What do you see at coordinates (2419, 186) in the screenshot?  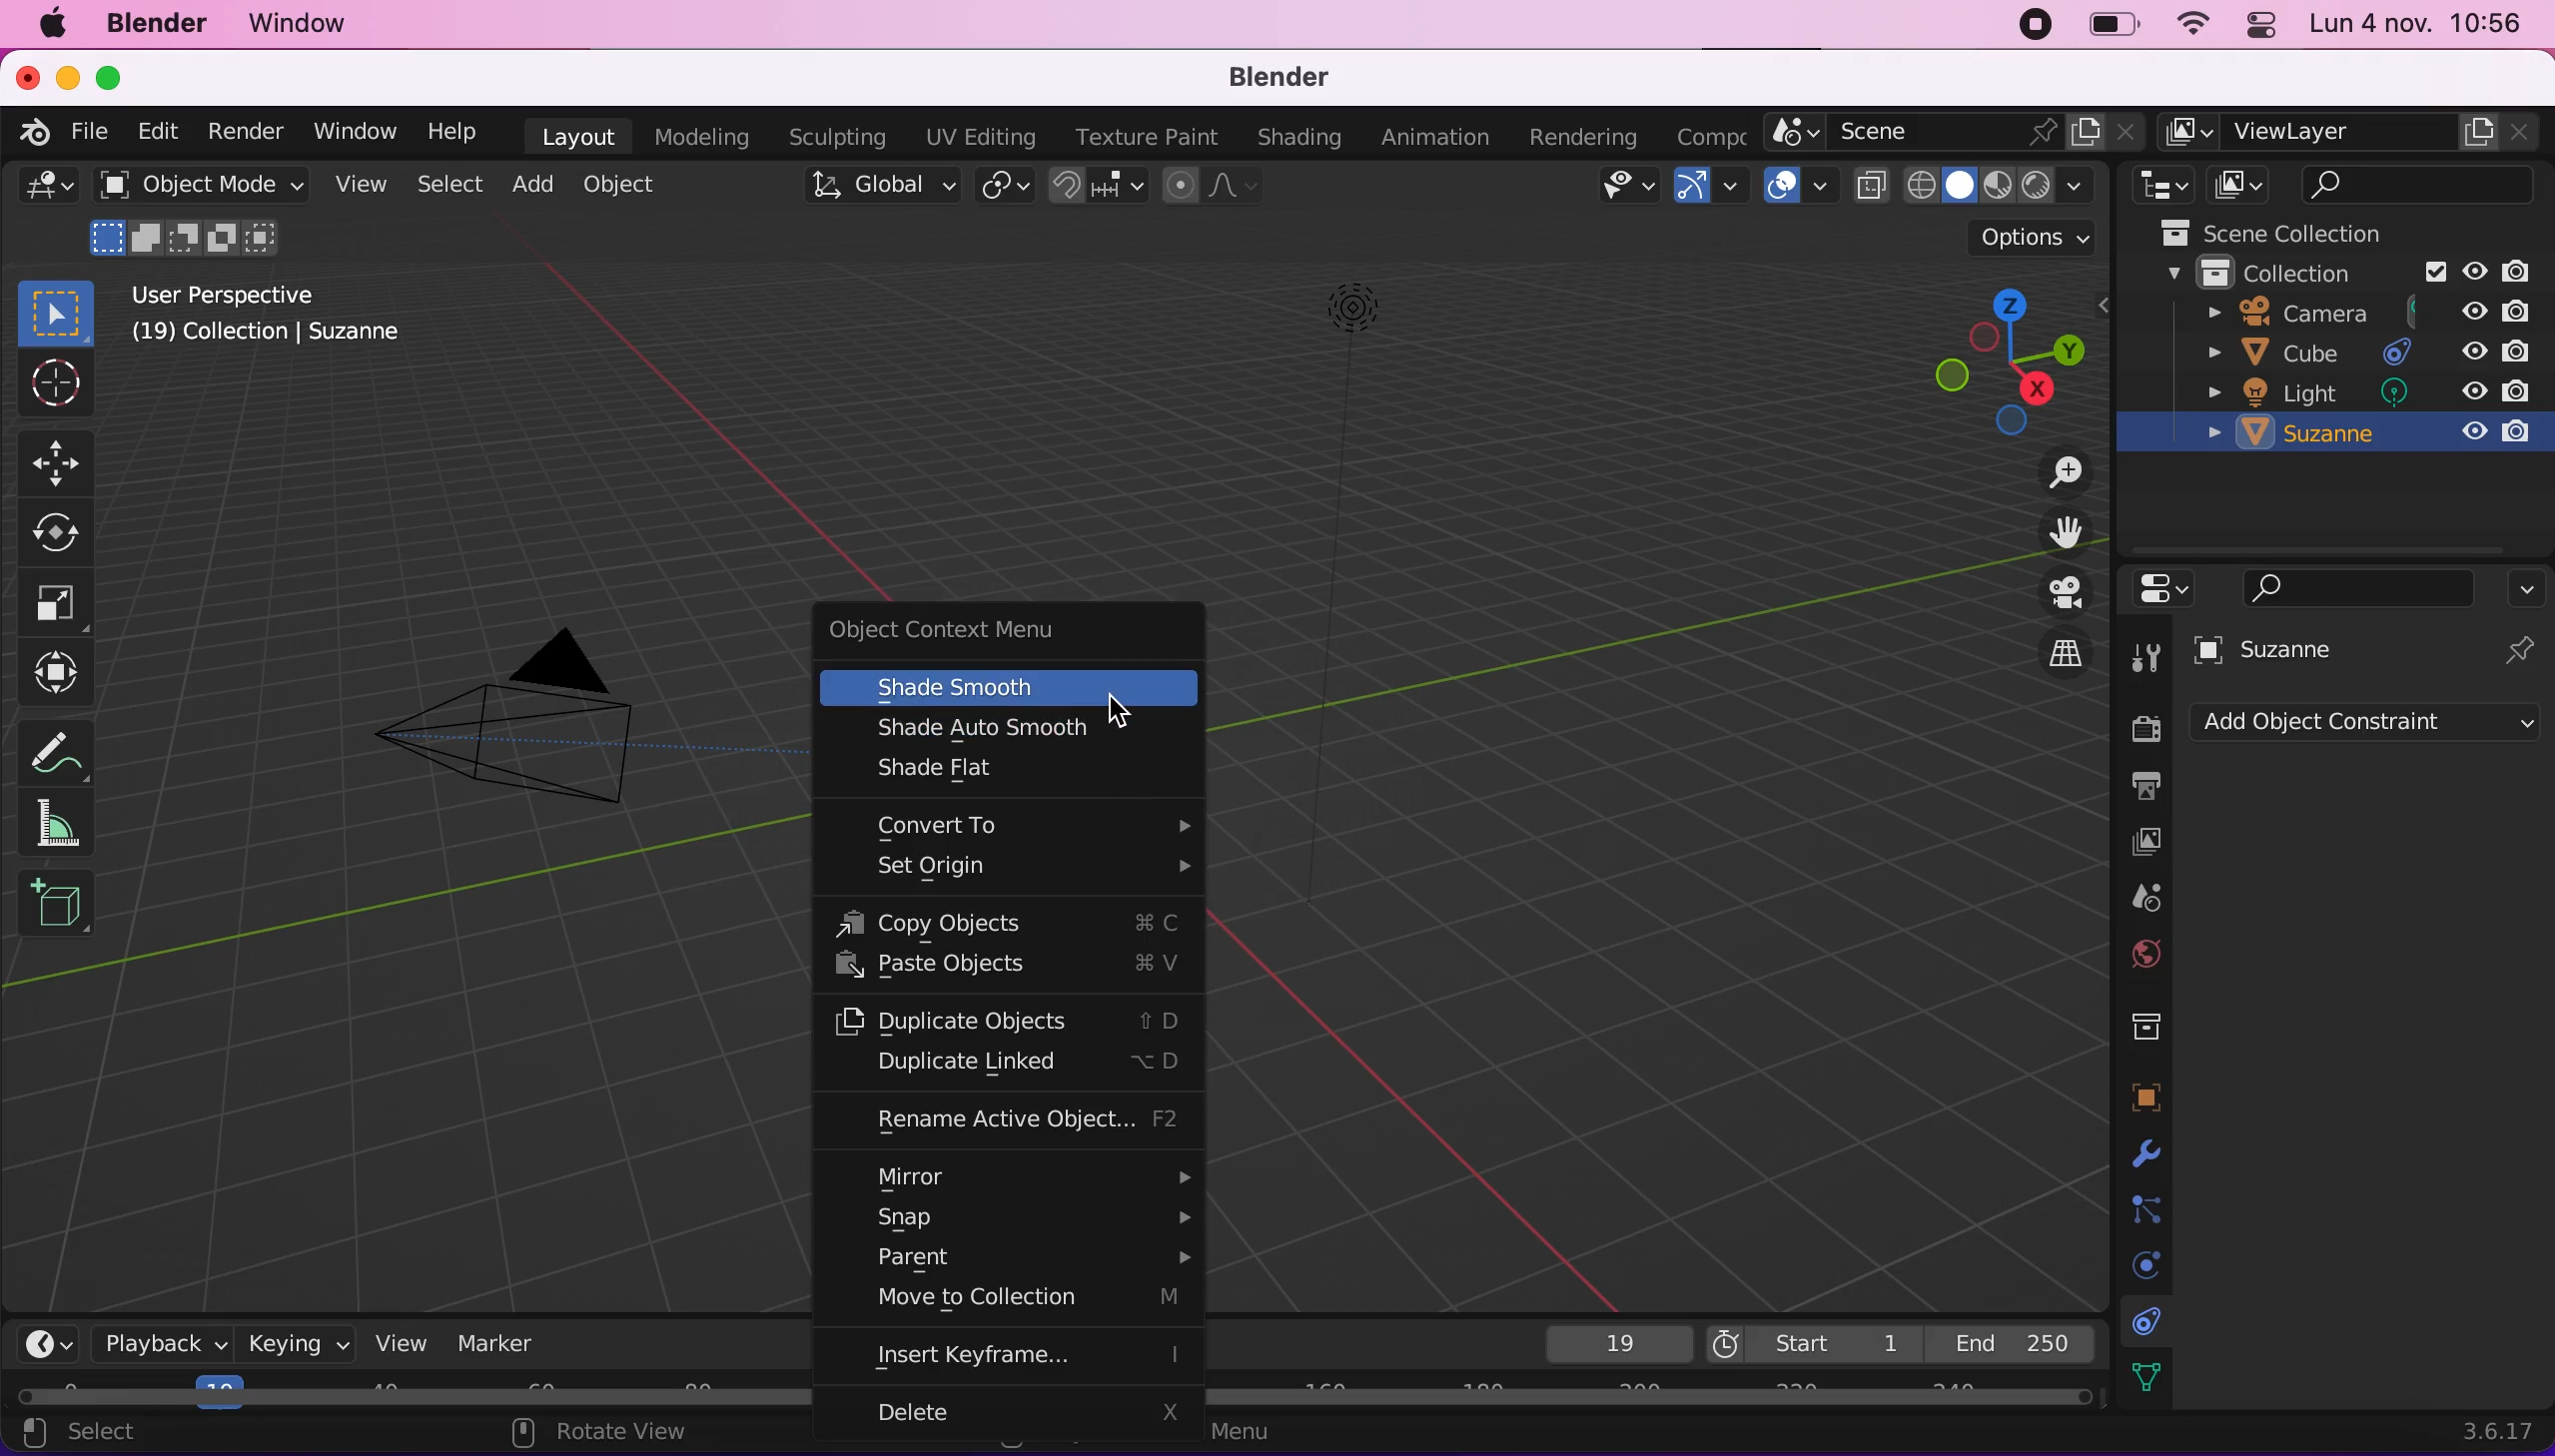 I see `search` at bounding box center [2419, 186].